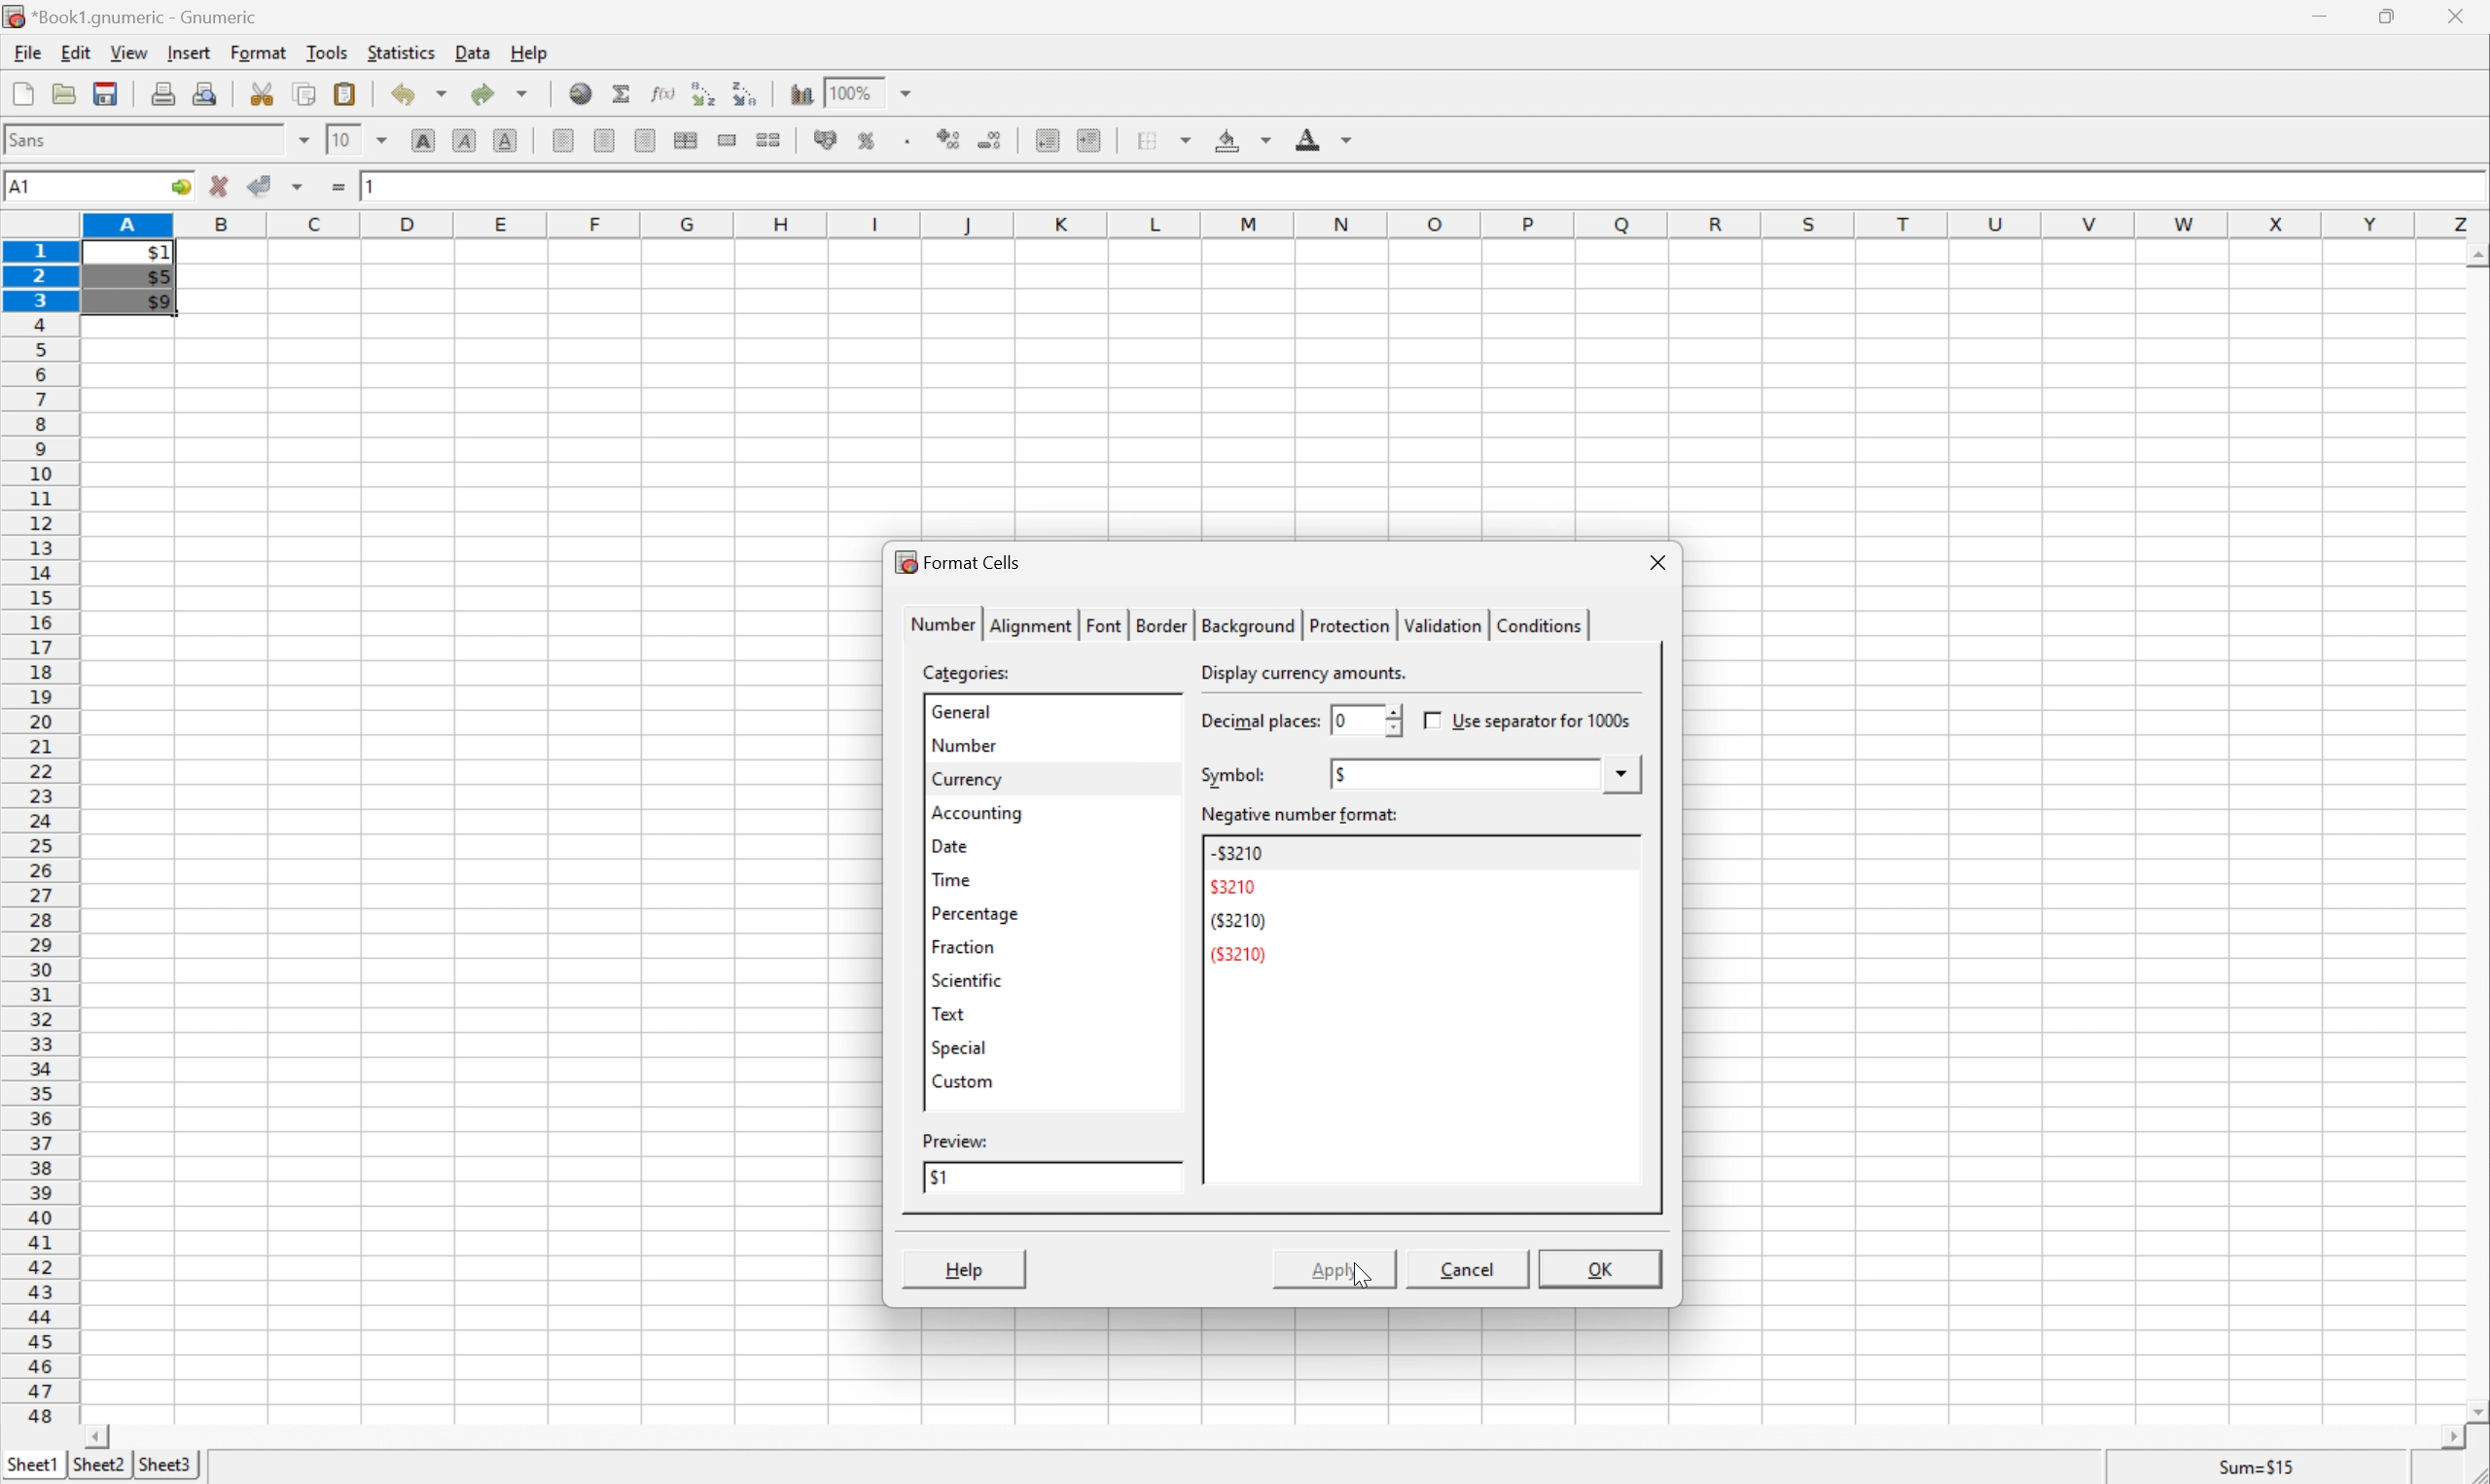 The width and height of the screenshot is (2490, 1484). Describe the element at coordinates (399, 51) in the screenshot. I see `statistics` at that location.